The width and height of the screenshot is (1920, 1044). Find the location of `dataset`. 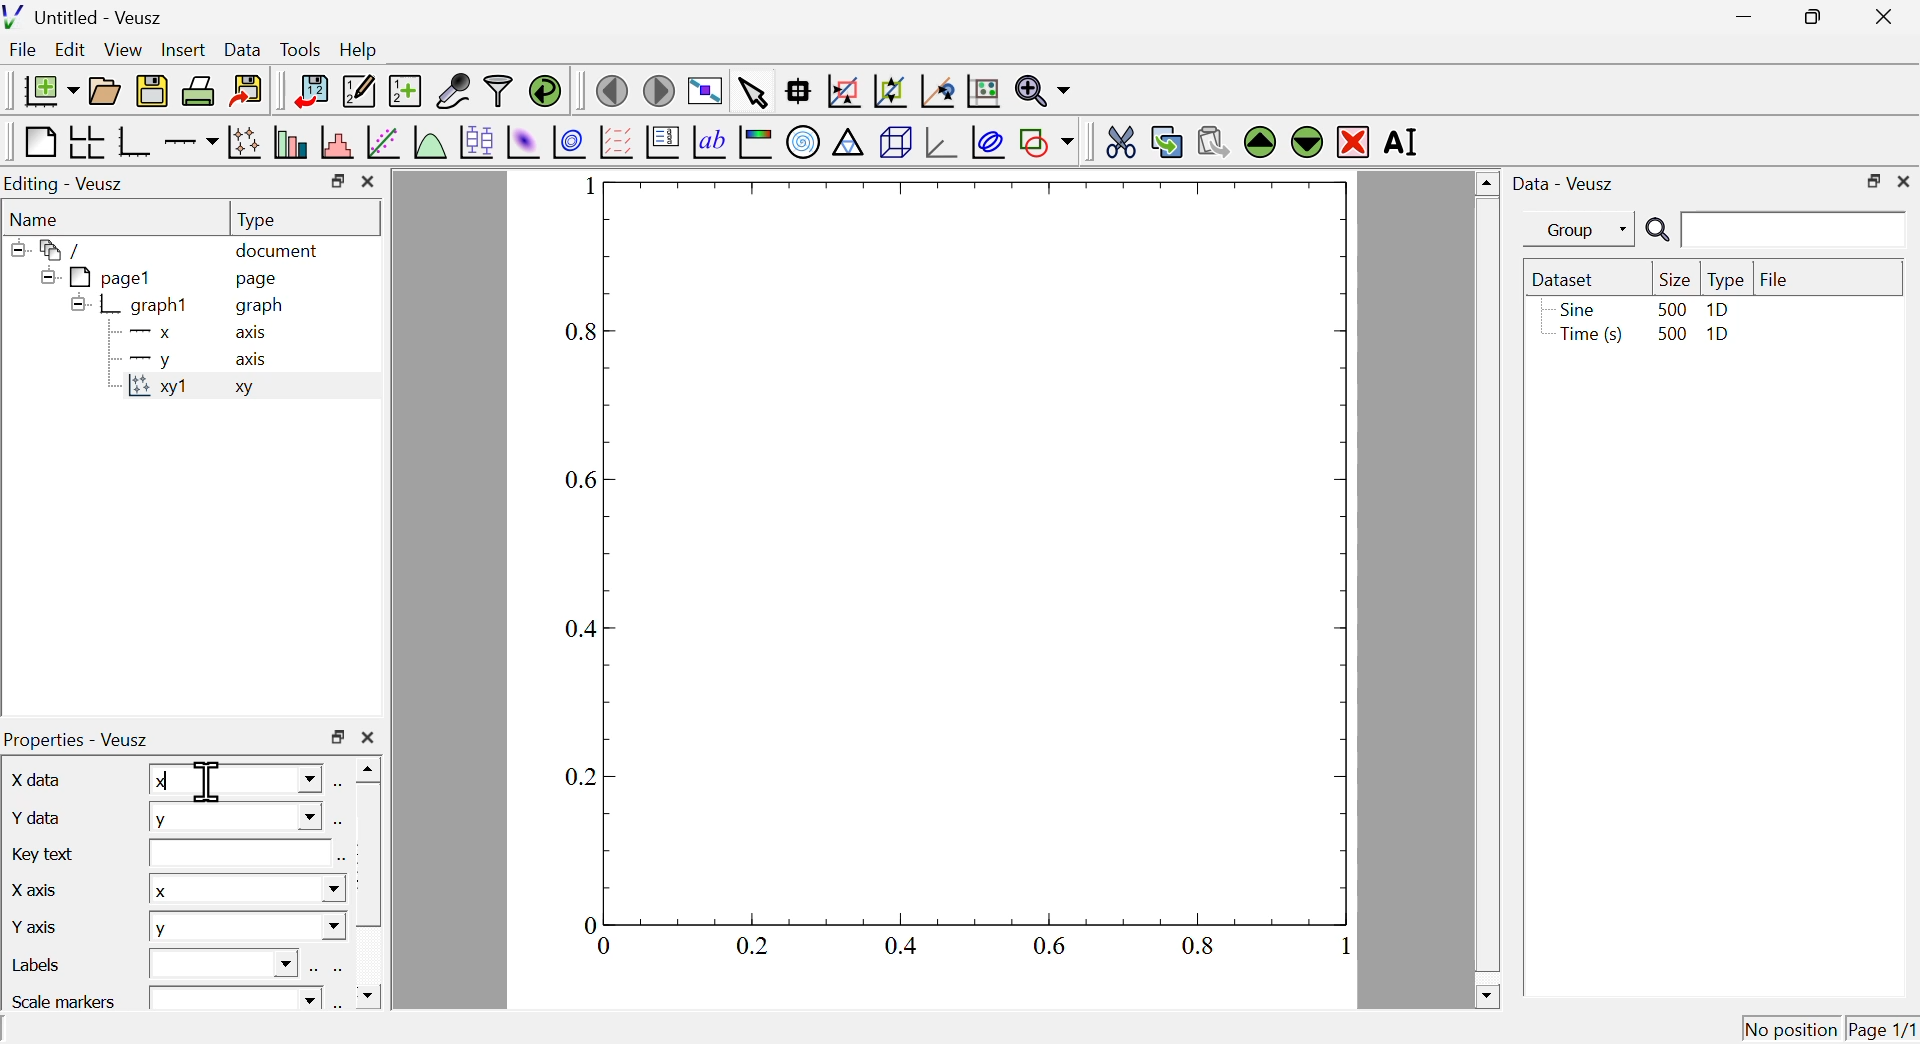

dataset is located at coordinates (1568, 279).